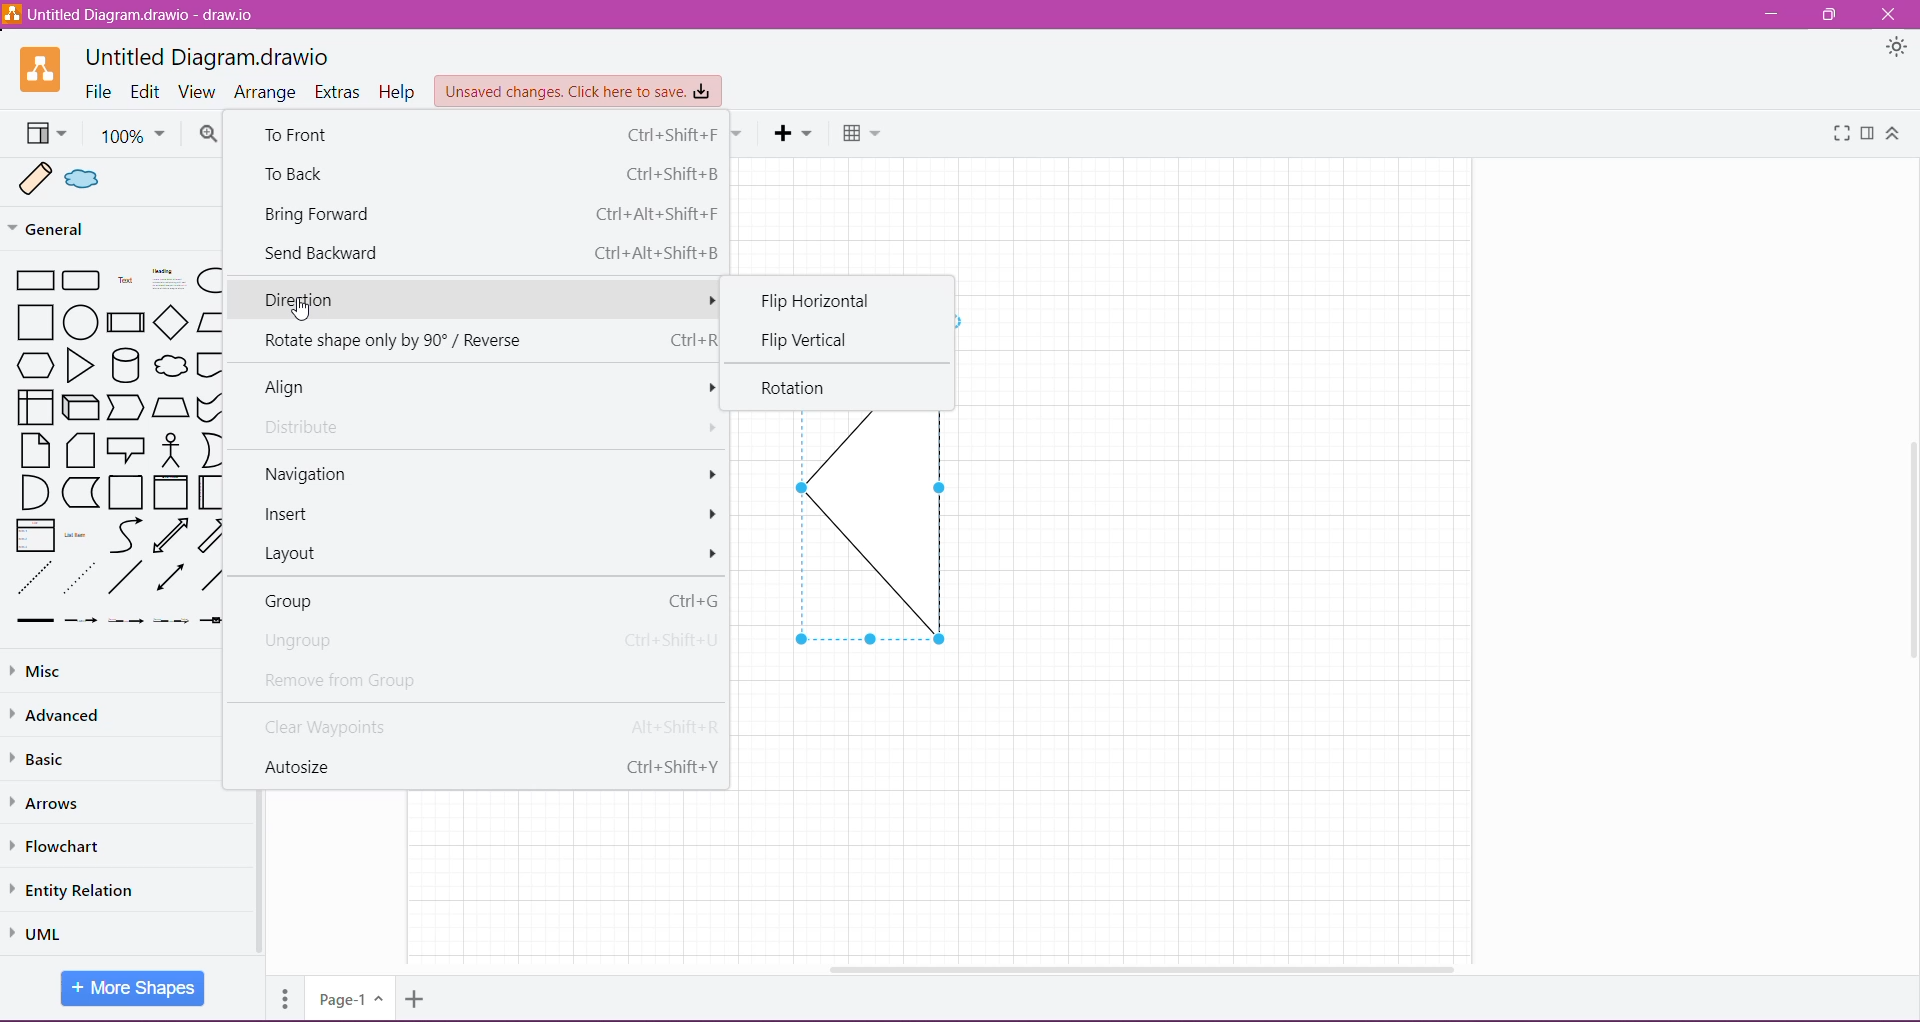 This screenshot has width=1920, height=1022. Describe the element at coordinates (822, 301) in the screenshot. I see `Flip Horizontal` at that location.